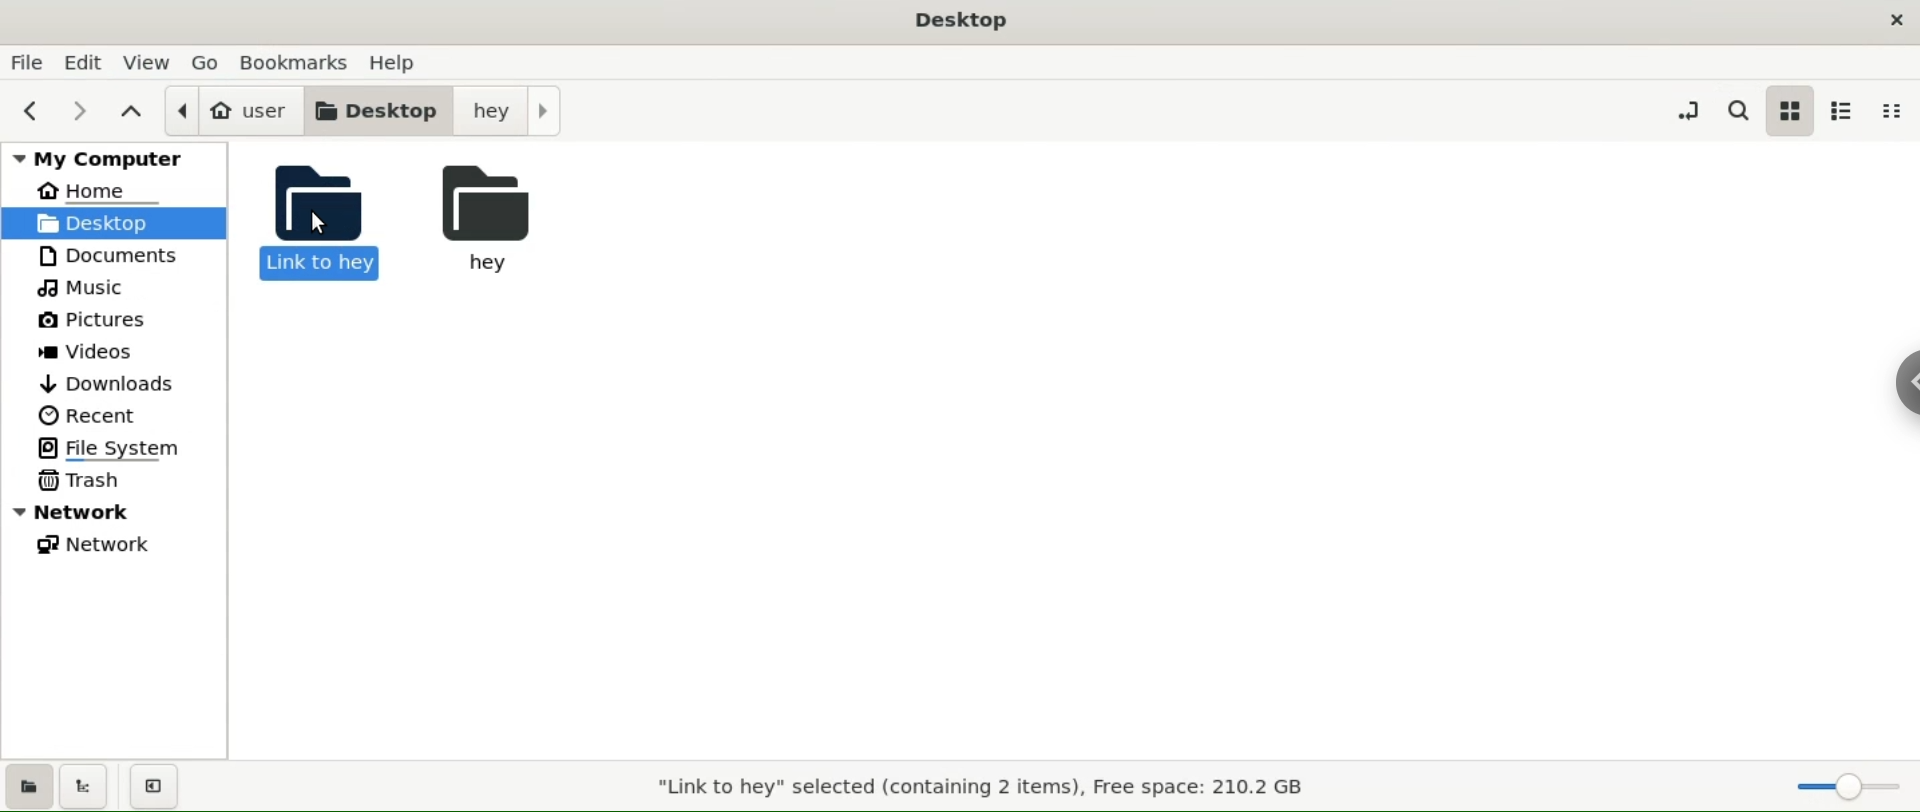 This screenshot has width=1920, height=812. I want to click on close sidebars, so click(160, 788).